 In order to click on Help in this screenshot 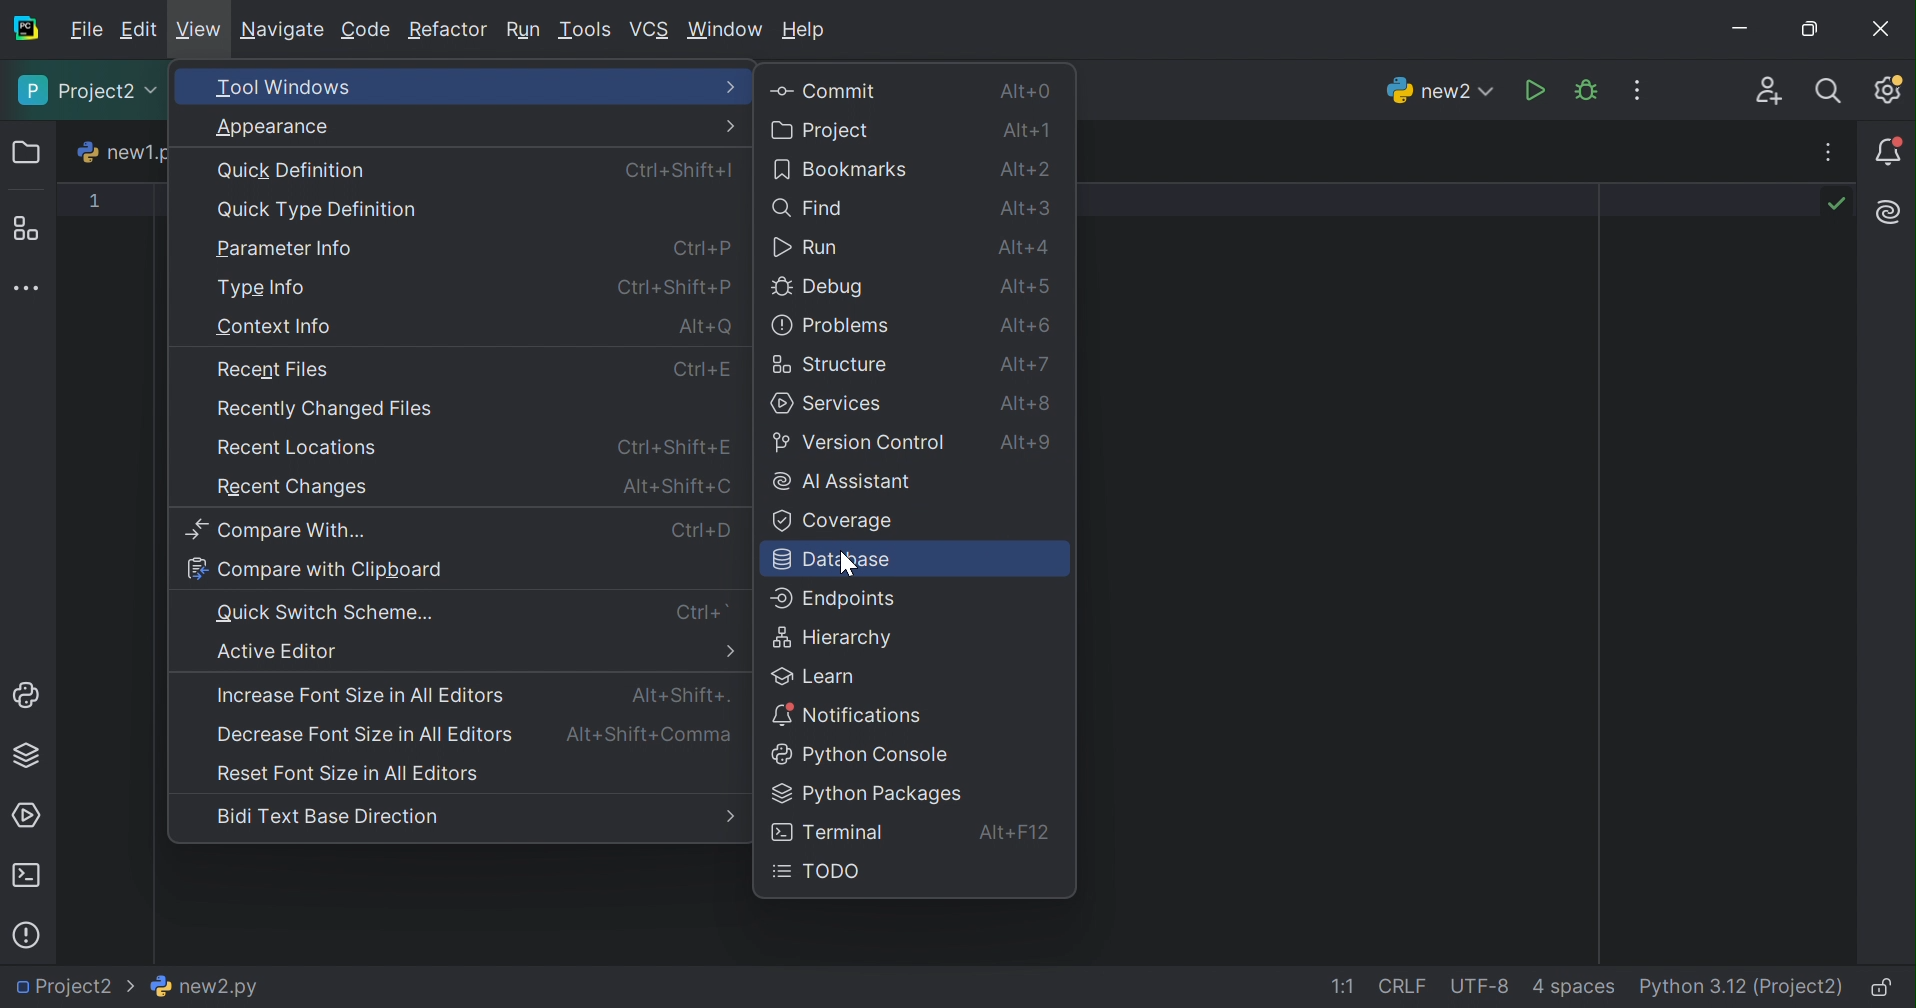, I will do `click(806, 32)`.